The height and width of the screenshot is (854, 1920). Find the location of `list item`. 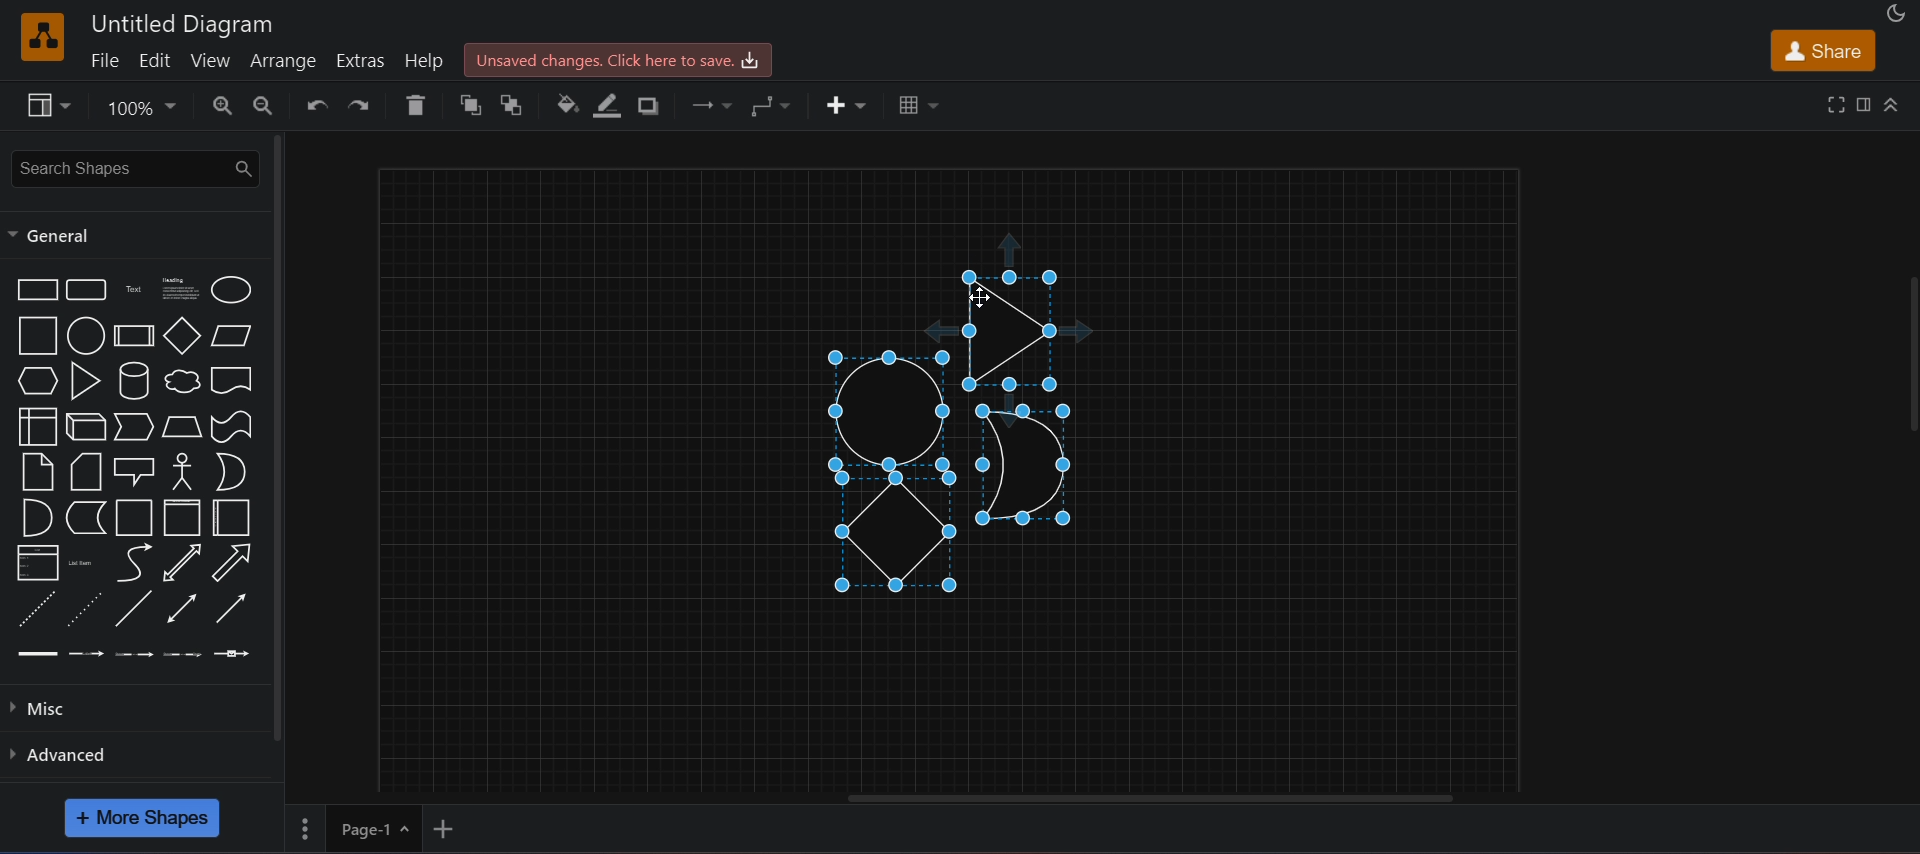

list item is located at coordinates (85, 563).